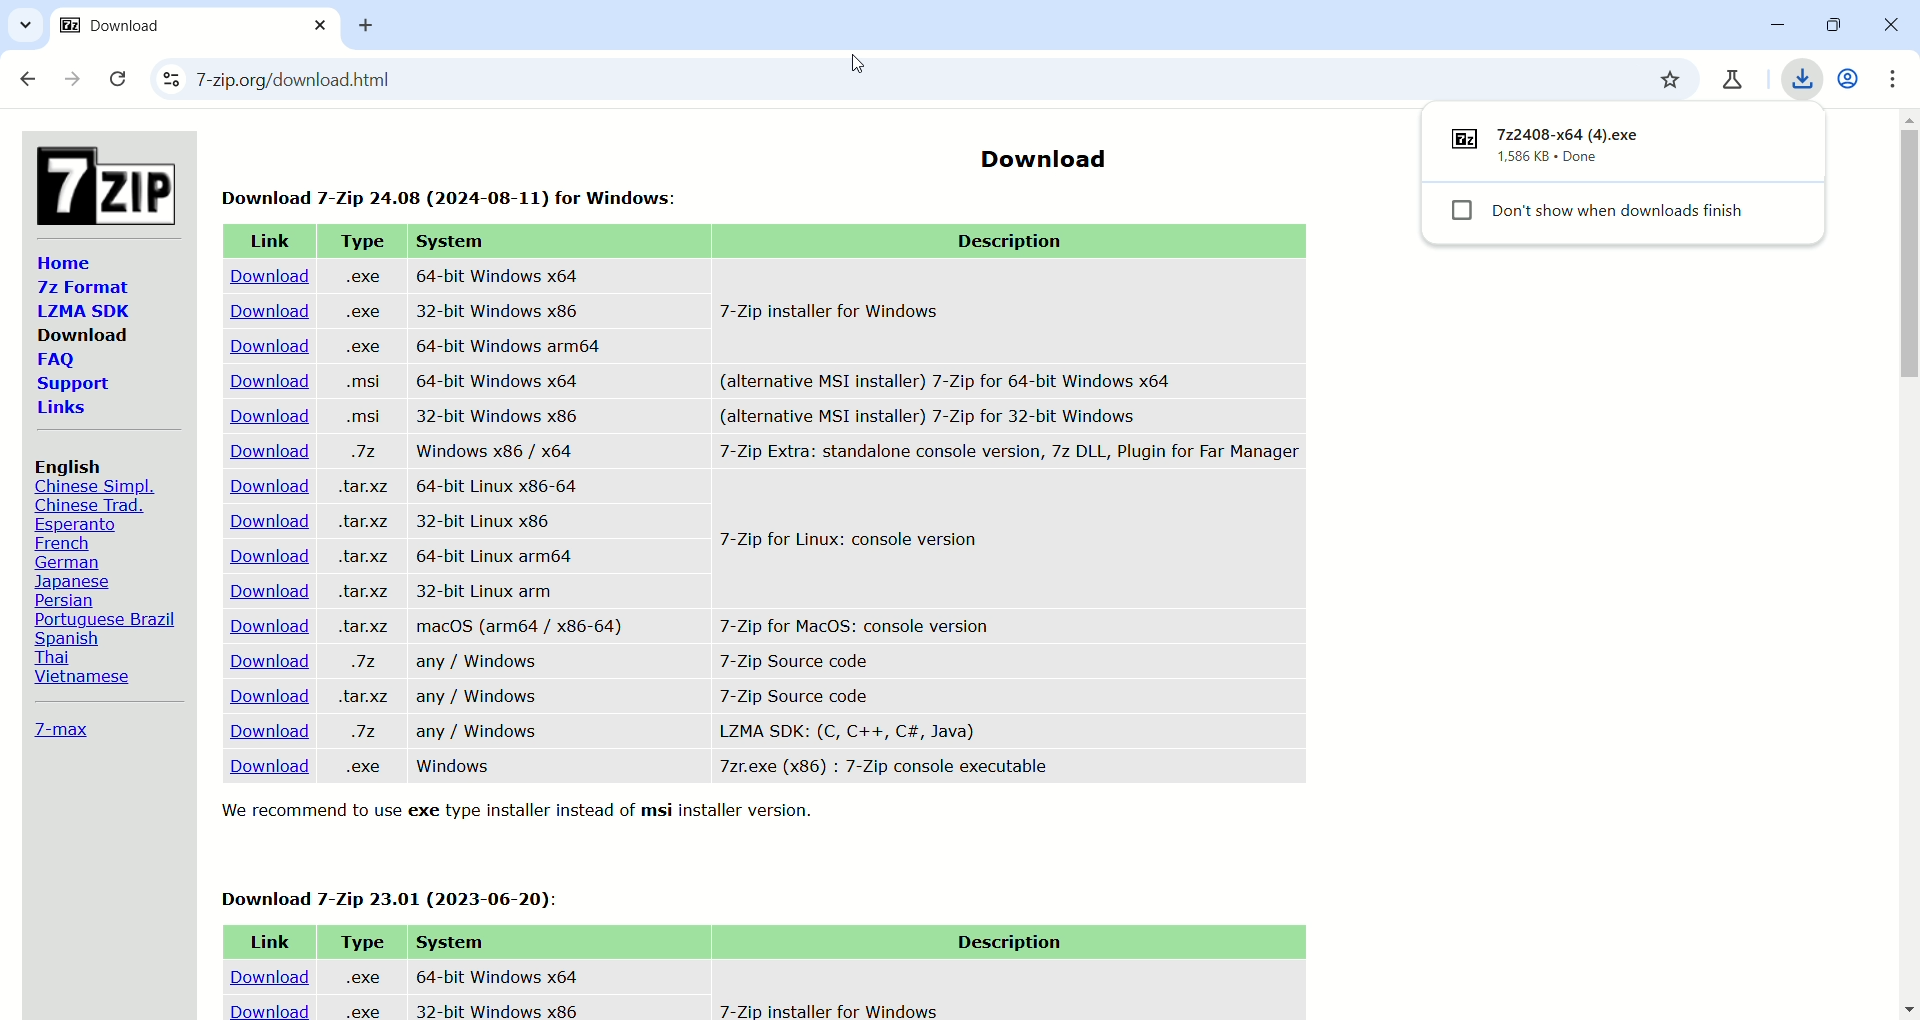 The image size is (1920, 1020). What do you see at coordinates (499, 486) in the screenshot?
I see `64-bit Linux x86-64` at bounding box center [499, 486].